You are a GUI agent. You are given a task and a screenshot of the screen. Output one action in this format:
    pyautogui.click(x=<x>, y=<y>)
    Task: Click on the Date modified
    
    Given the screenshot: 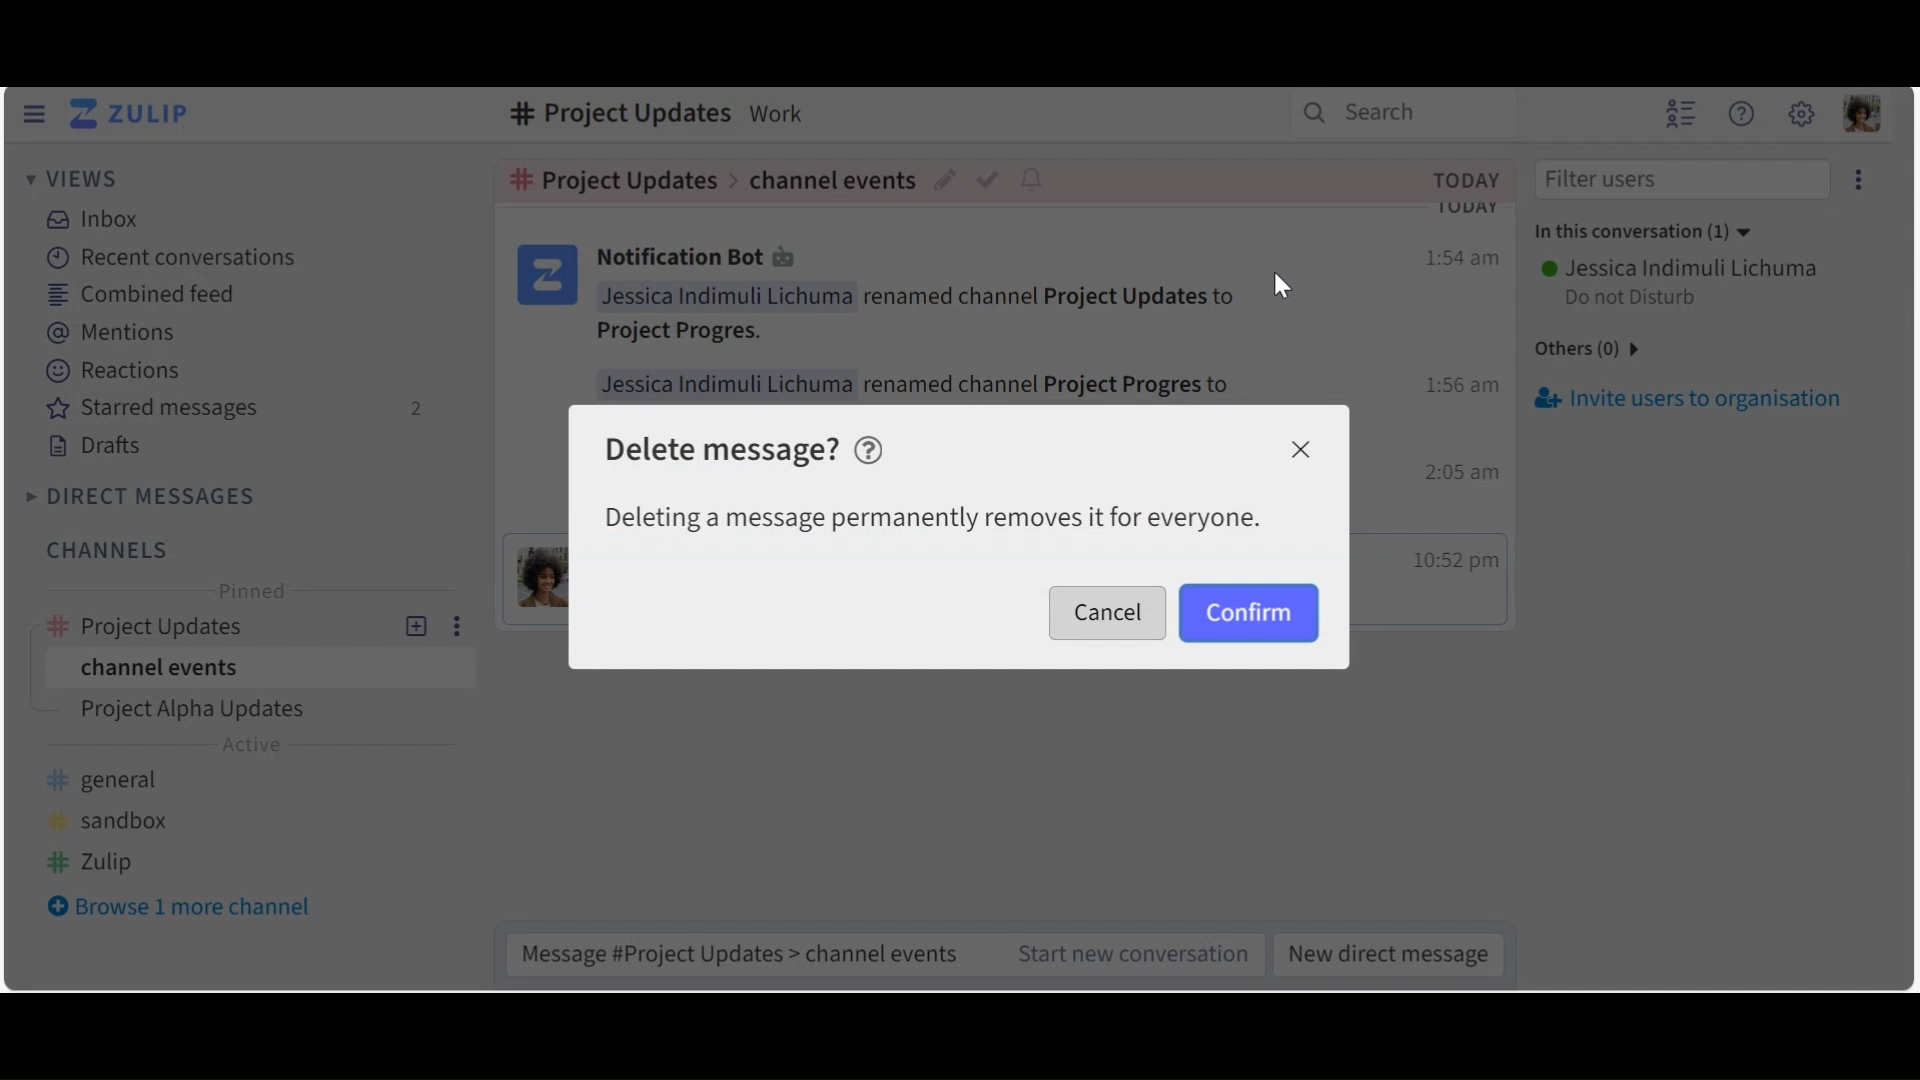 What is the action you would take?
    pyautogui.click(x=1462, y=179)
    